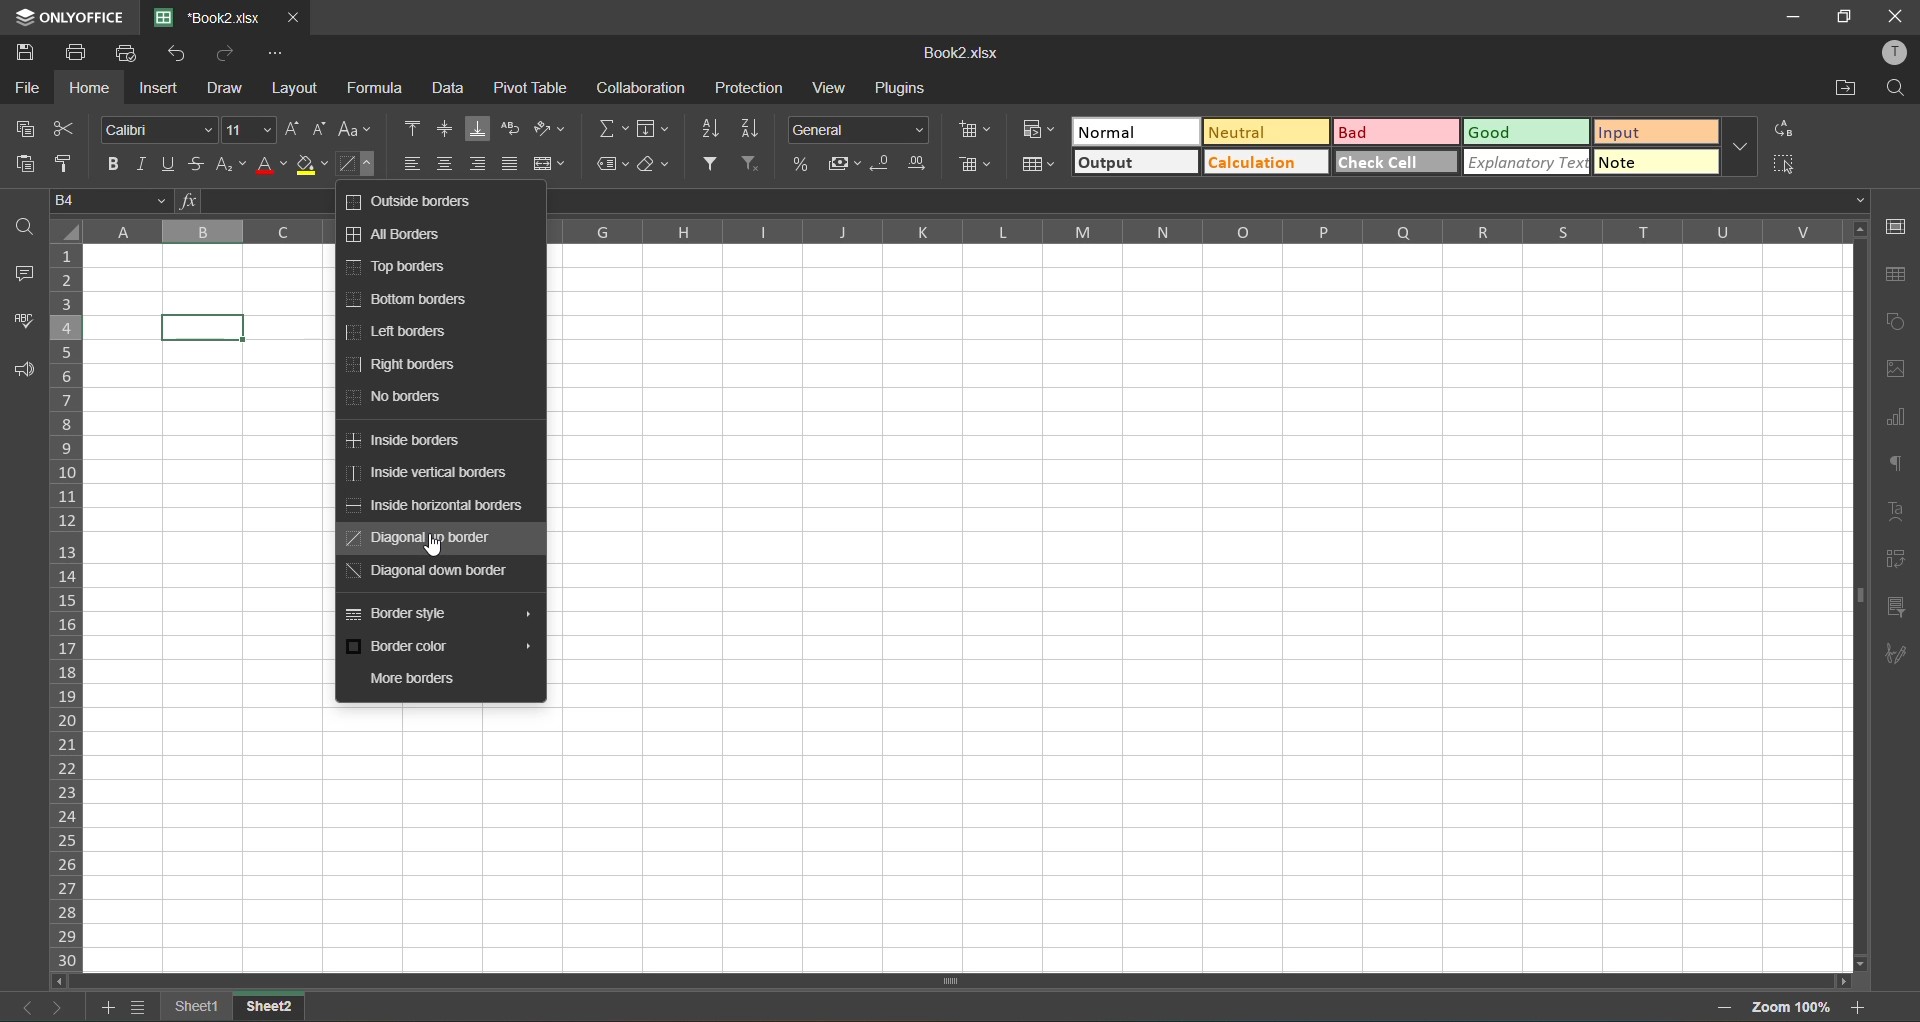 The image size is (1920, 1022). What do you see at coordinates (614, 165) in the screenshot?
I see `named ranges` at bounding box center [614, 165].